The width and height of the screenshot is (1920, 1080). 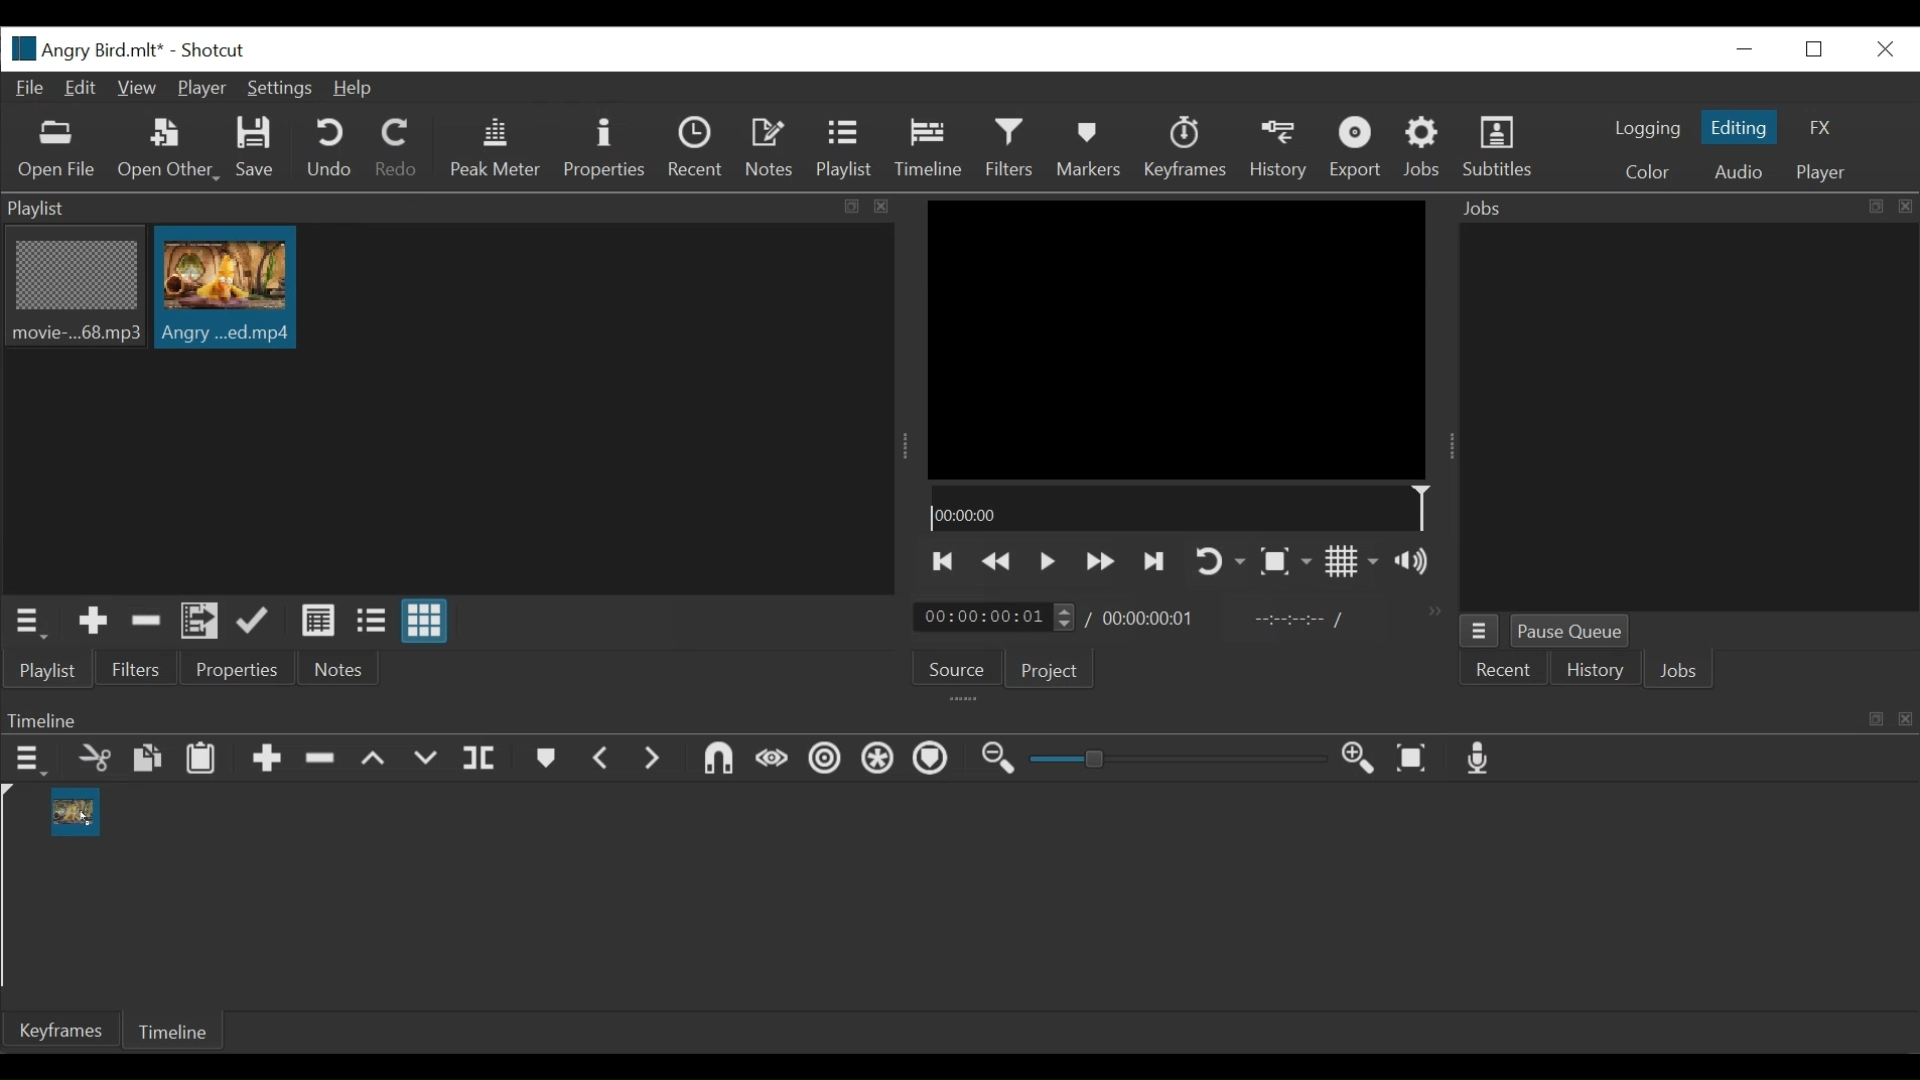 What do you see at coordinates (1503, 151) in the screenshot?
I see `Subtitles` at bounding box center [1503, 151].